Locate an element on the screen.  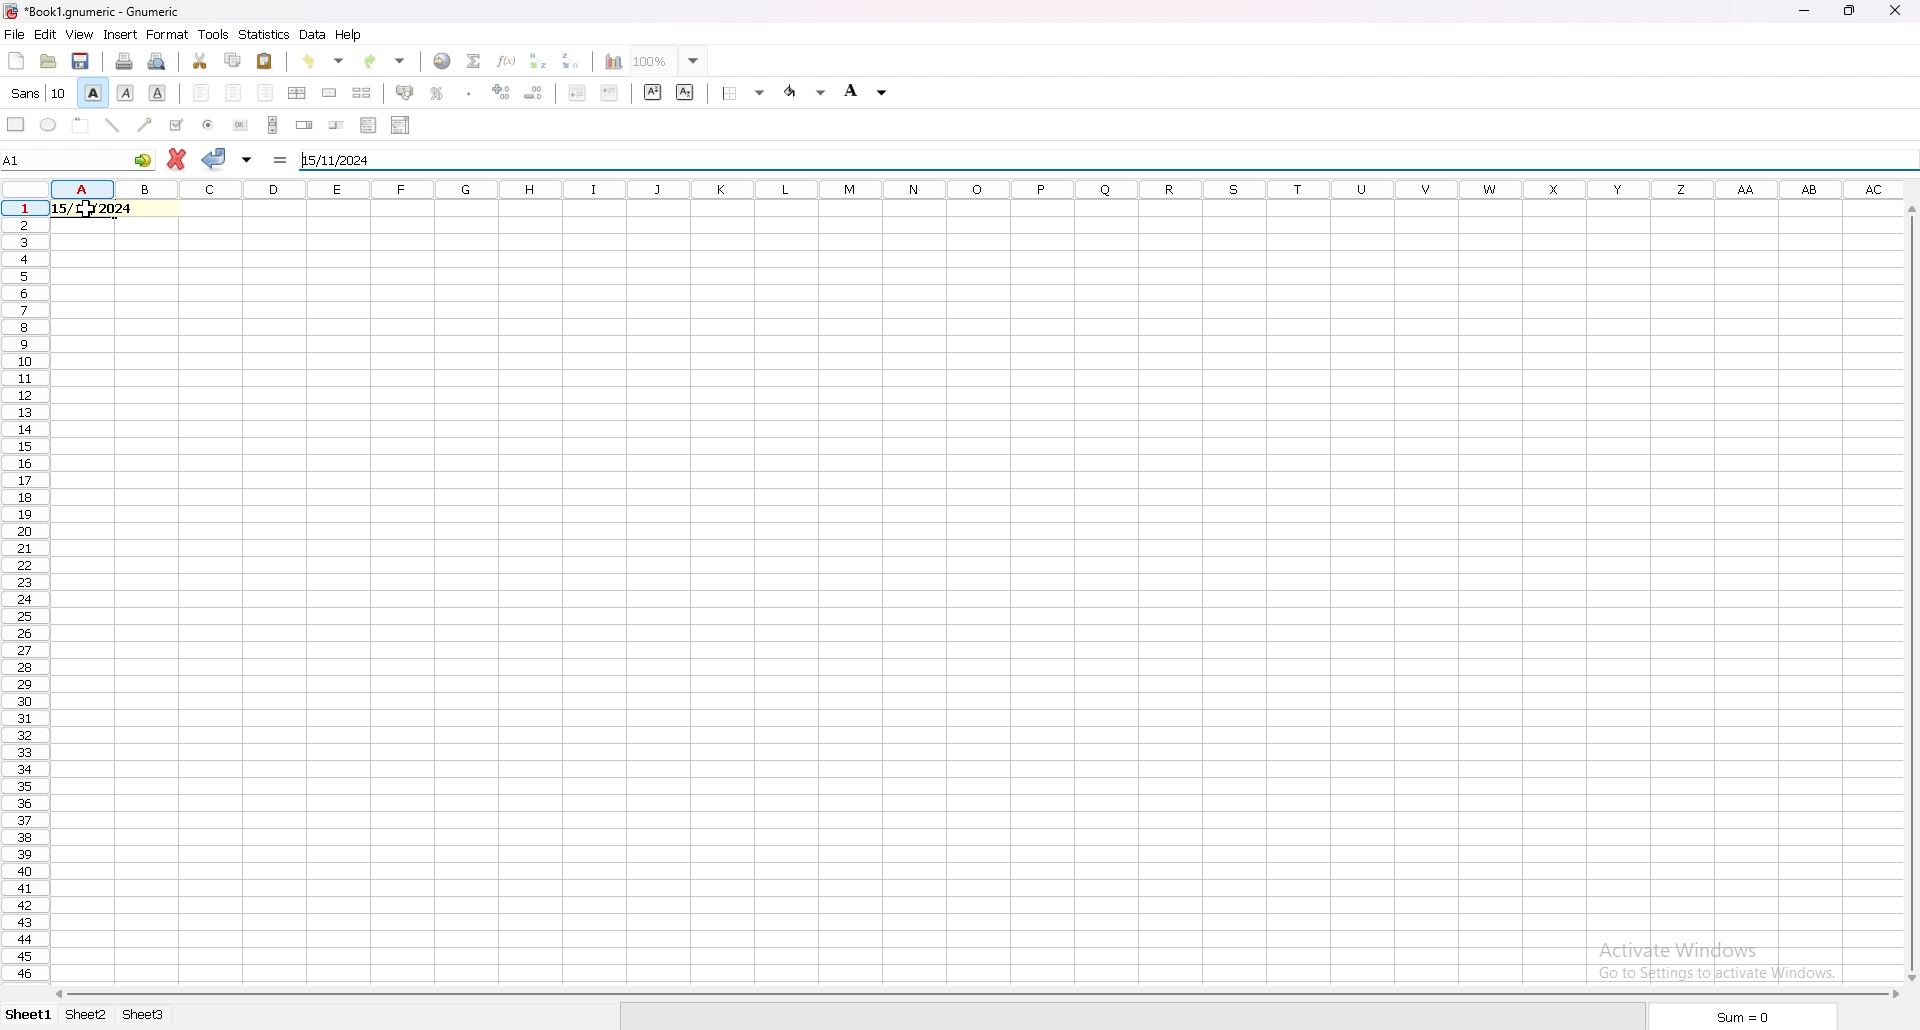
center horizontally is located at coordinates (297, 93).